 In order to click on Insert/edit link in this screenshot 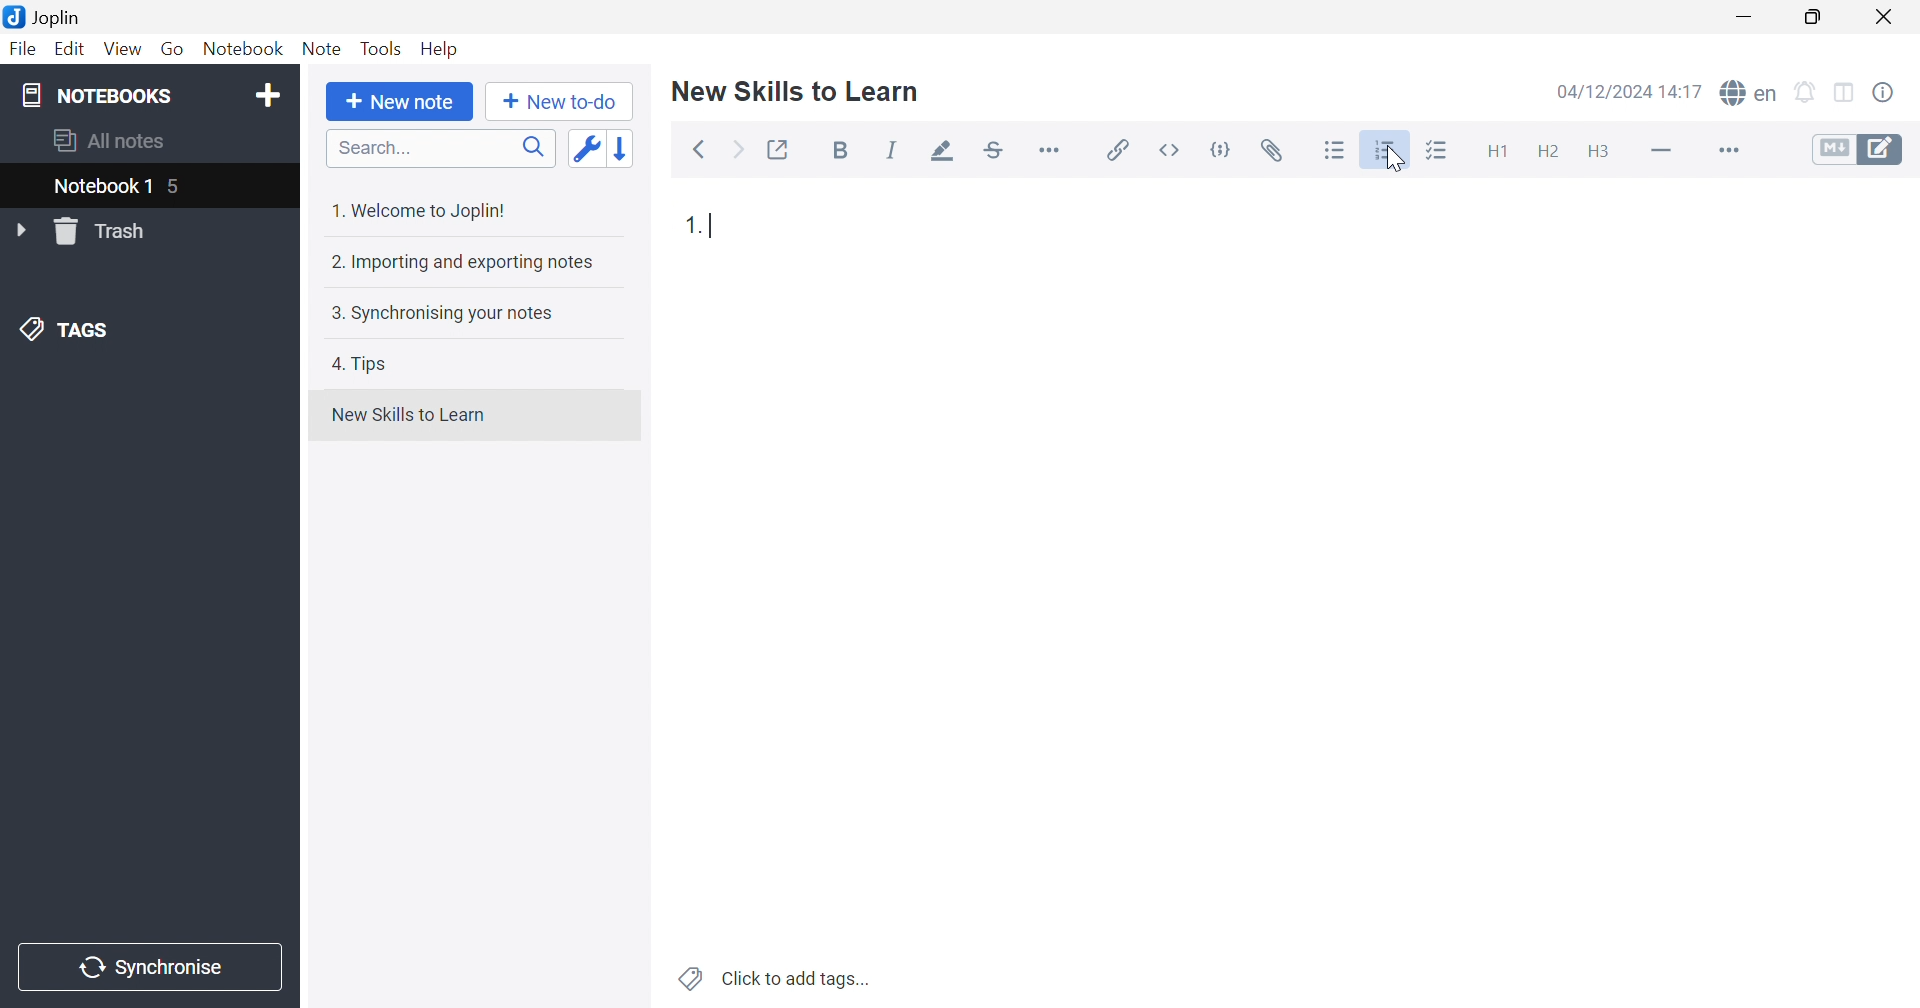, I will do `click(1115, 150)`.